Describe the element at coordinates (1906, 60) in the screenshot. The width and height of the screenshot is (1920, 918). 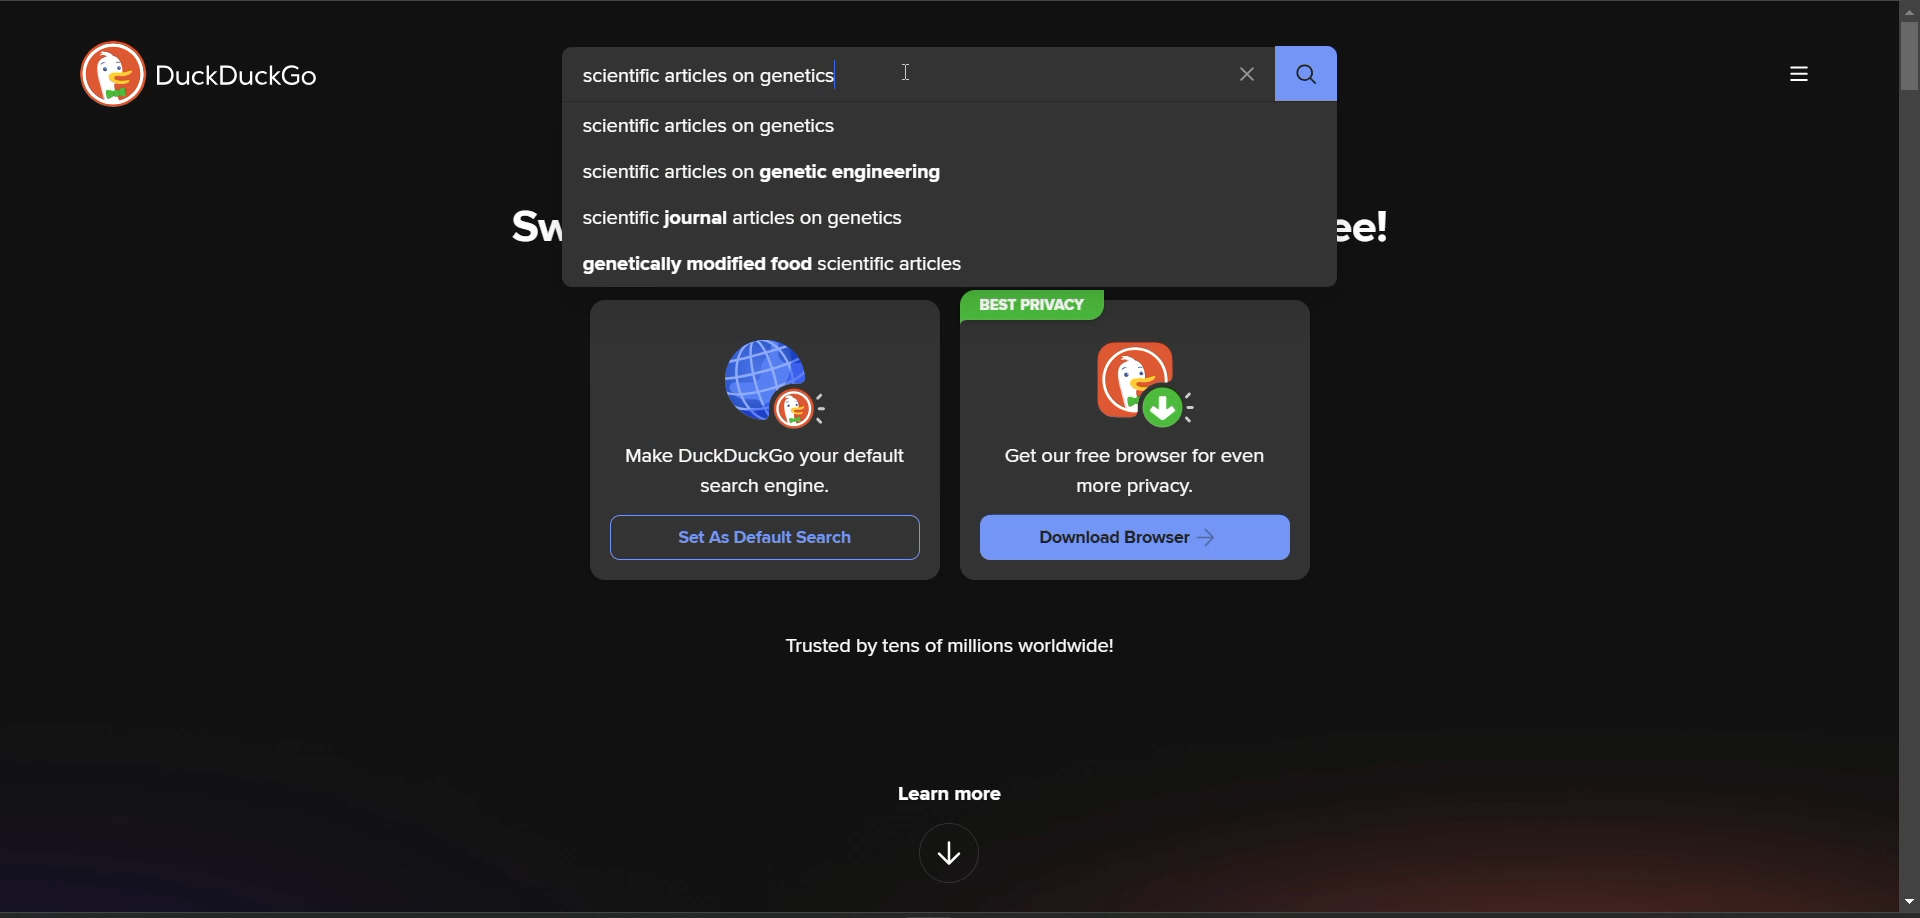
I see `vertical scroll bar` at that location.